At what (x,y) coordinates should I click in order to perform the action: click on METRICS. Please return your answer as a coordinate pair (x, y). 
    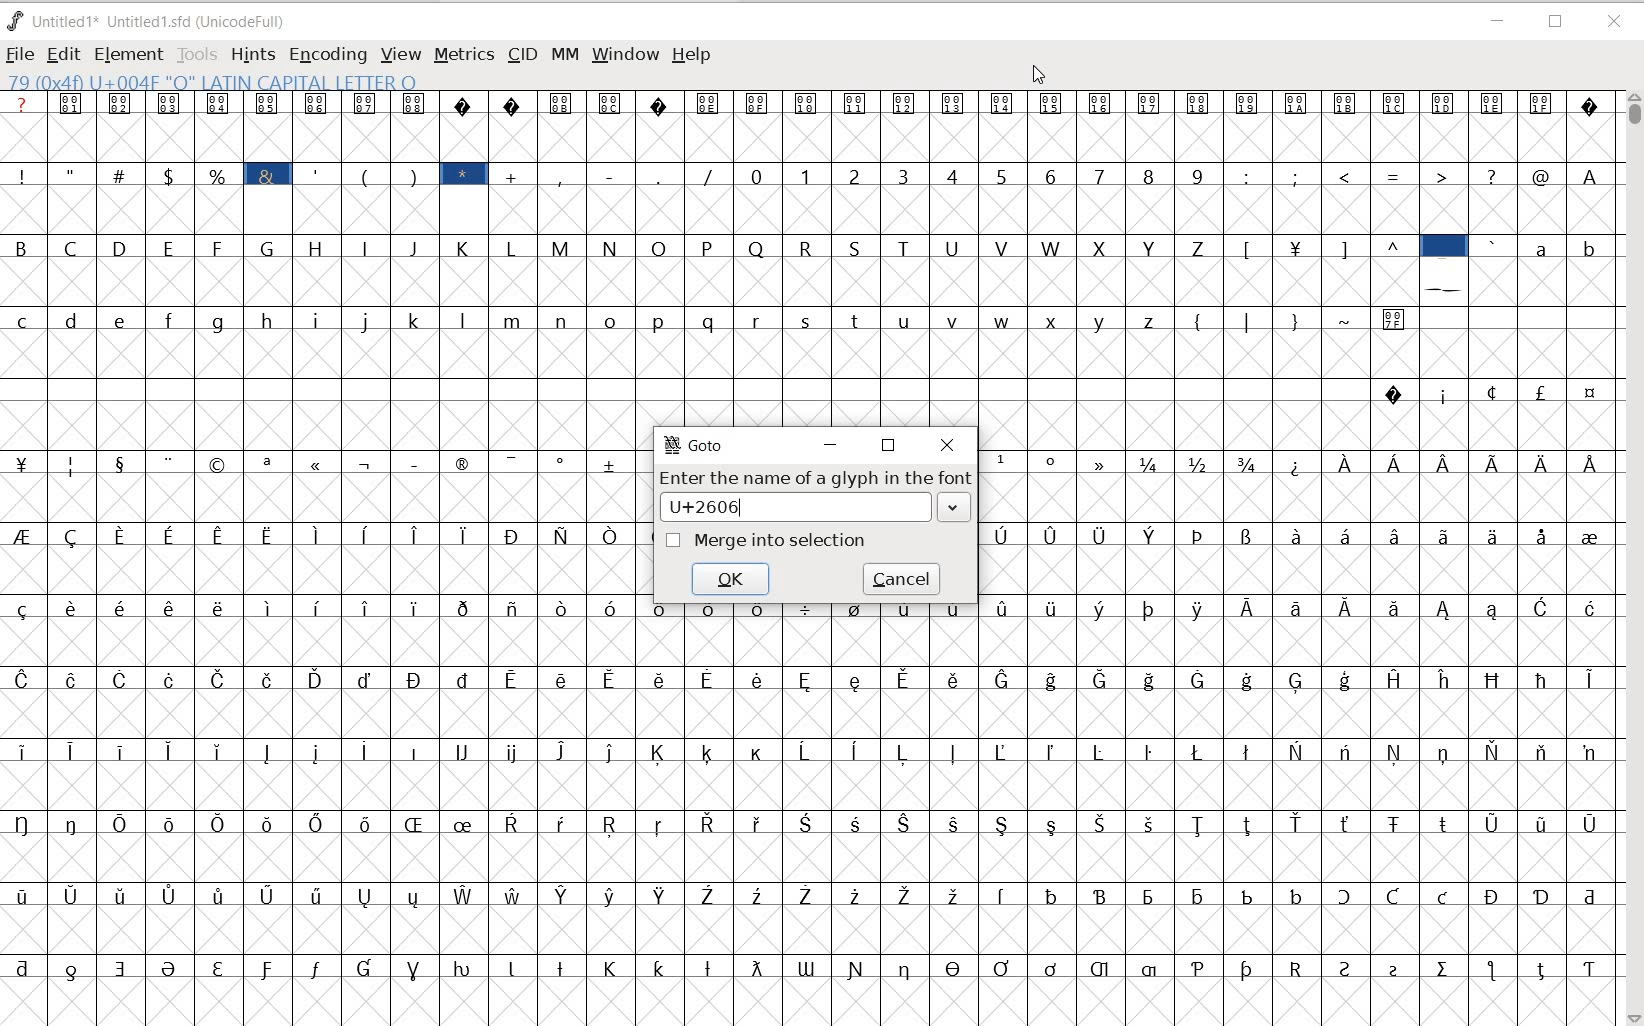
    Looking at the image, I should click on (463, 54).